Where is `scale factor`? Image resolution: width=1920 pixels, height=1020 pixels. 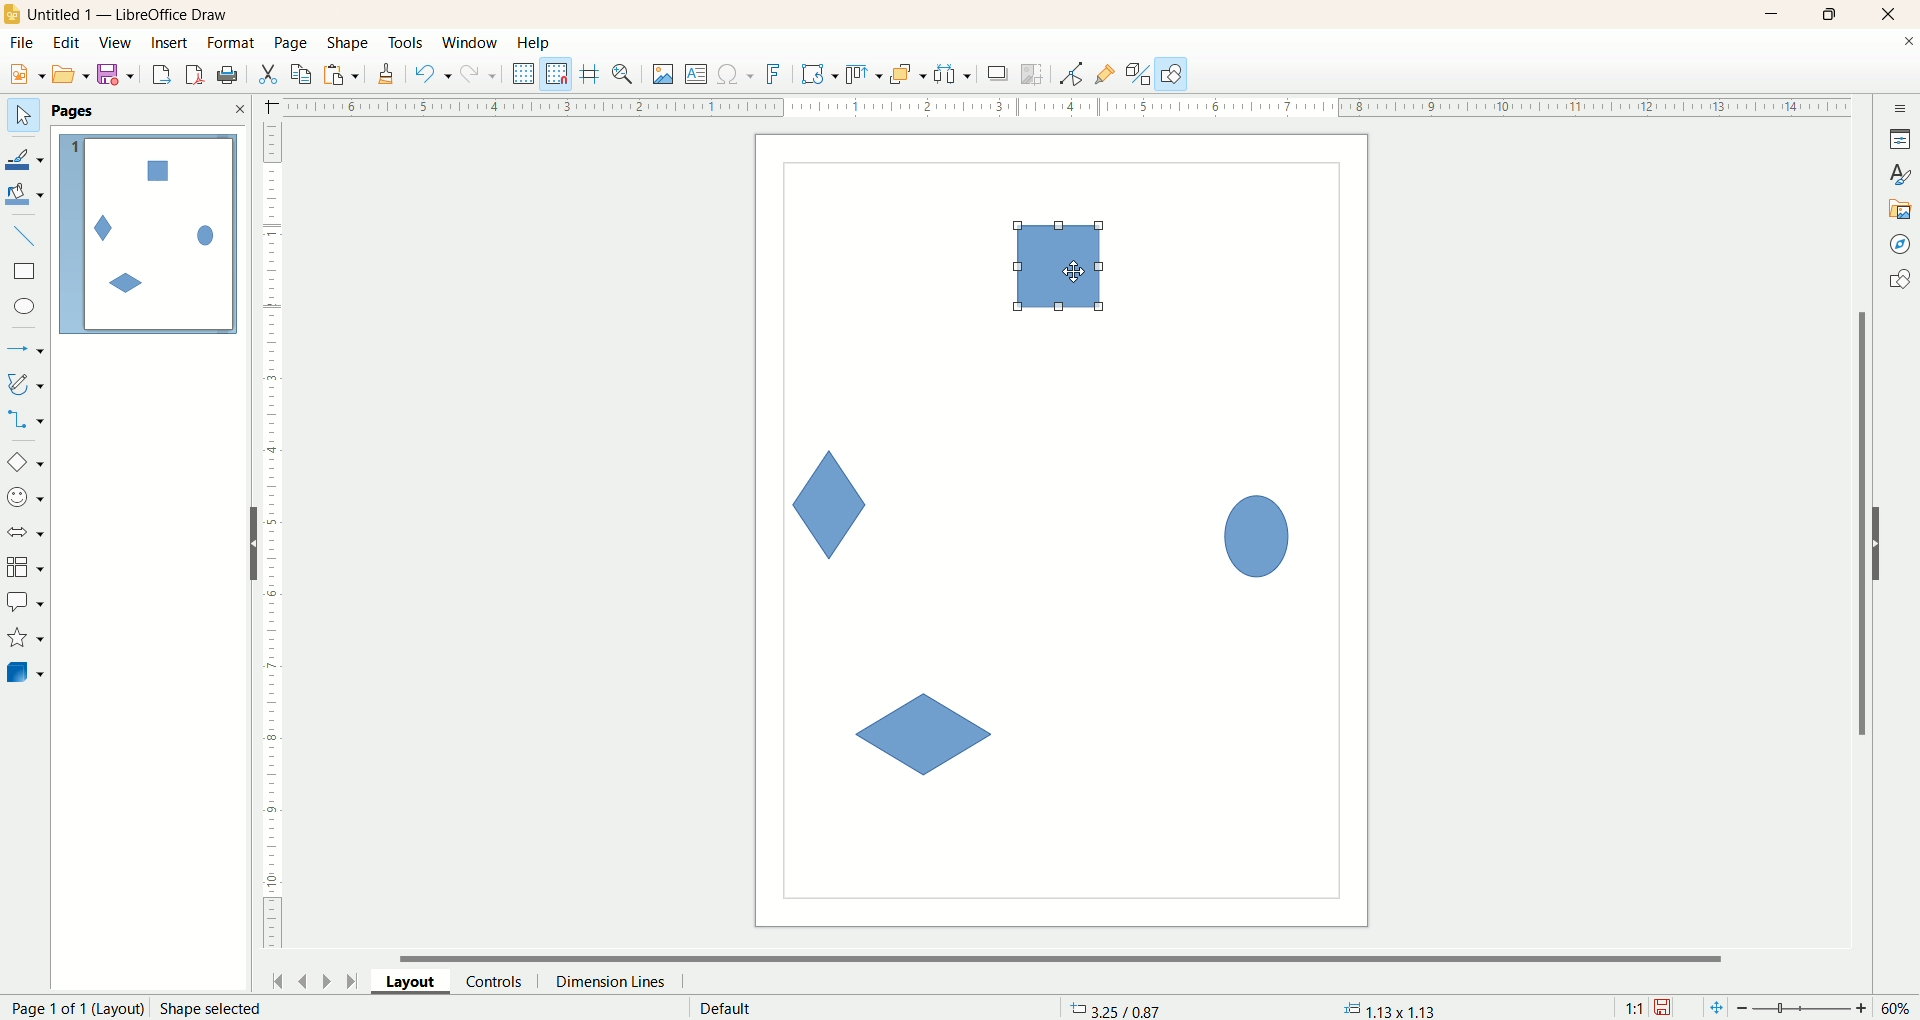 scale factor is located at coordinates (1634, 1008).